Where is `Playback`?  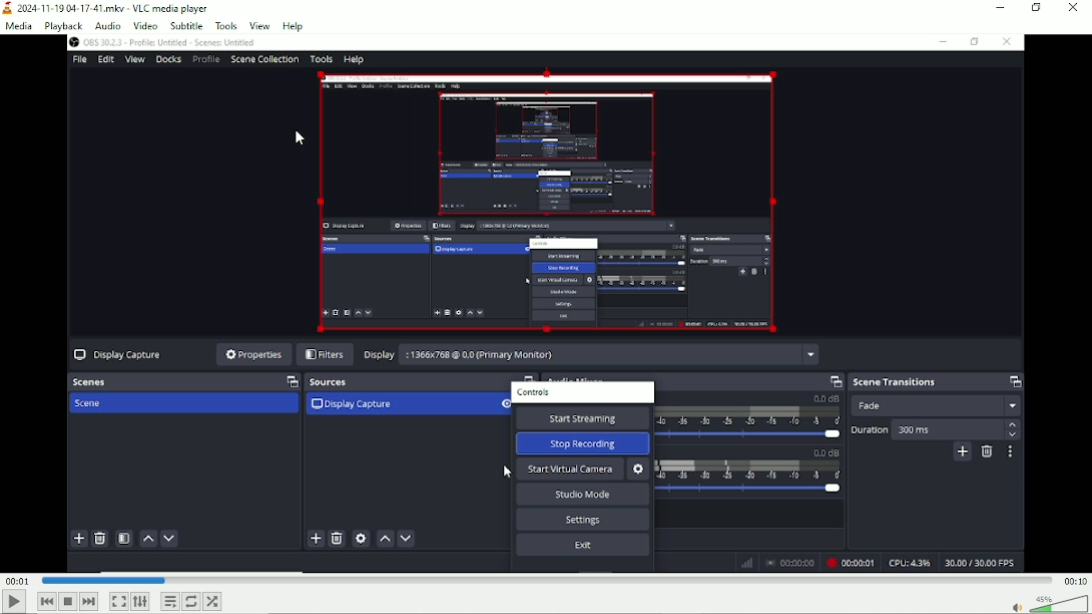
Playback is located at coordinates (63, 27).